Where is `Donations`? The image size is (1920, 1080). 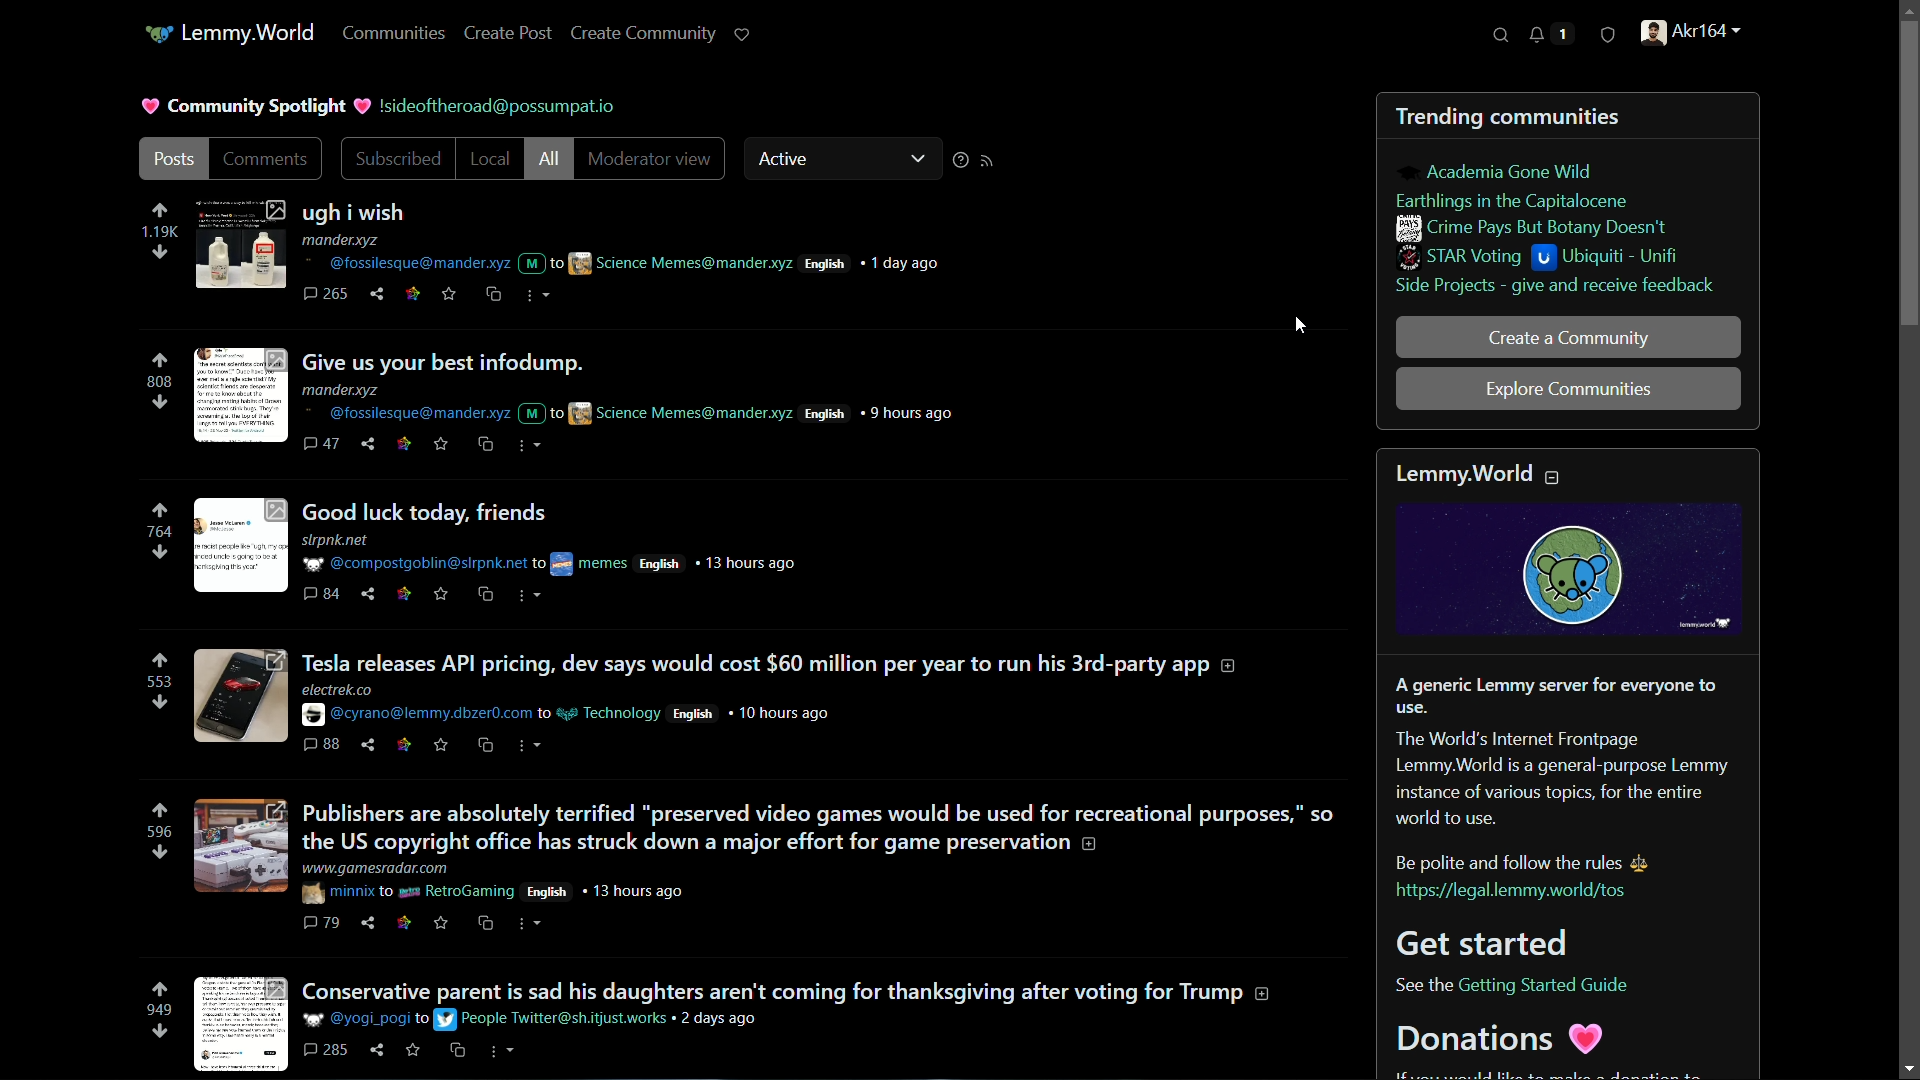 Donations is located at coordinates (1505, 1038).